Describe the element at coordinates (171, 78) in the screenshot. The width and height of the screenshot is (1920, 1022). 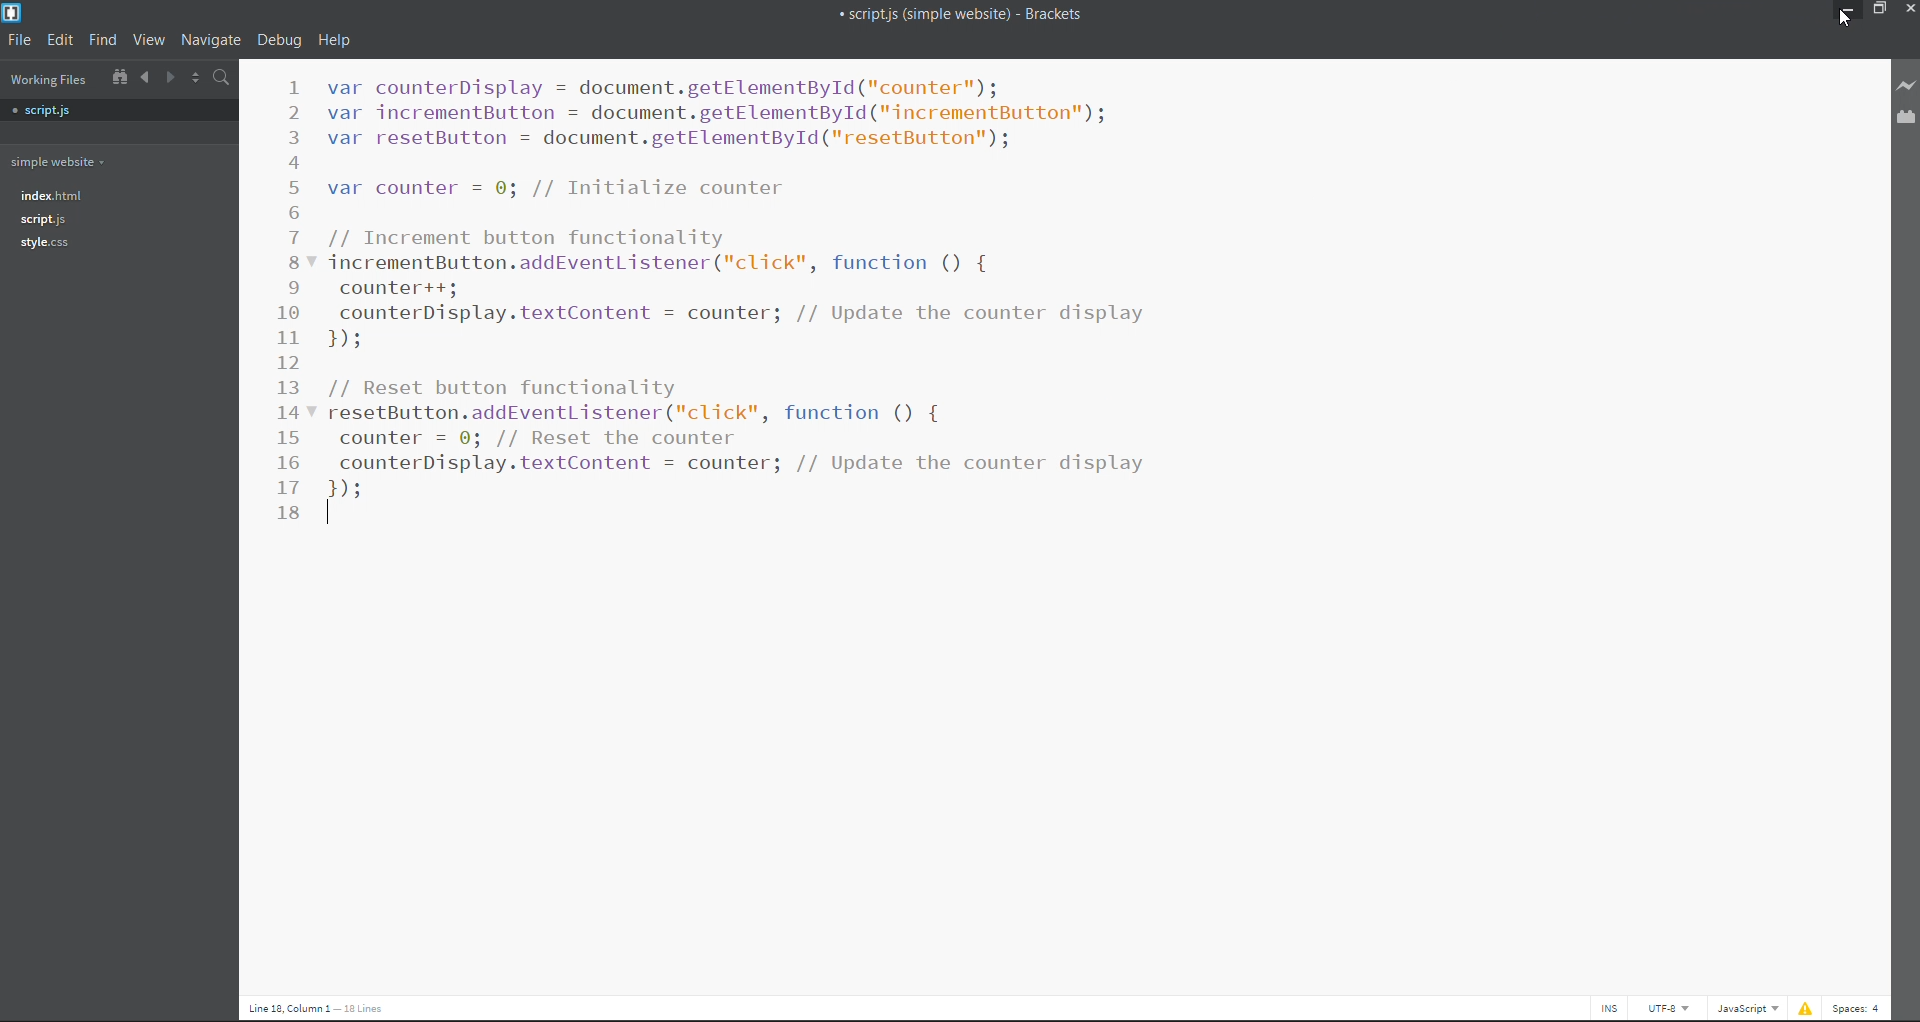
I see `navigate forward` at that location.